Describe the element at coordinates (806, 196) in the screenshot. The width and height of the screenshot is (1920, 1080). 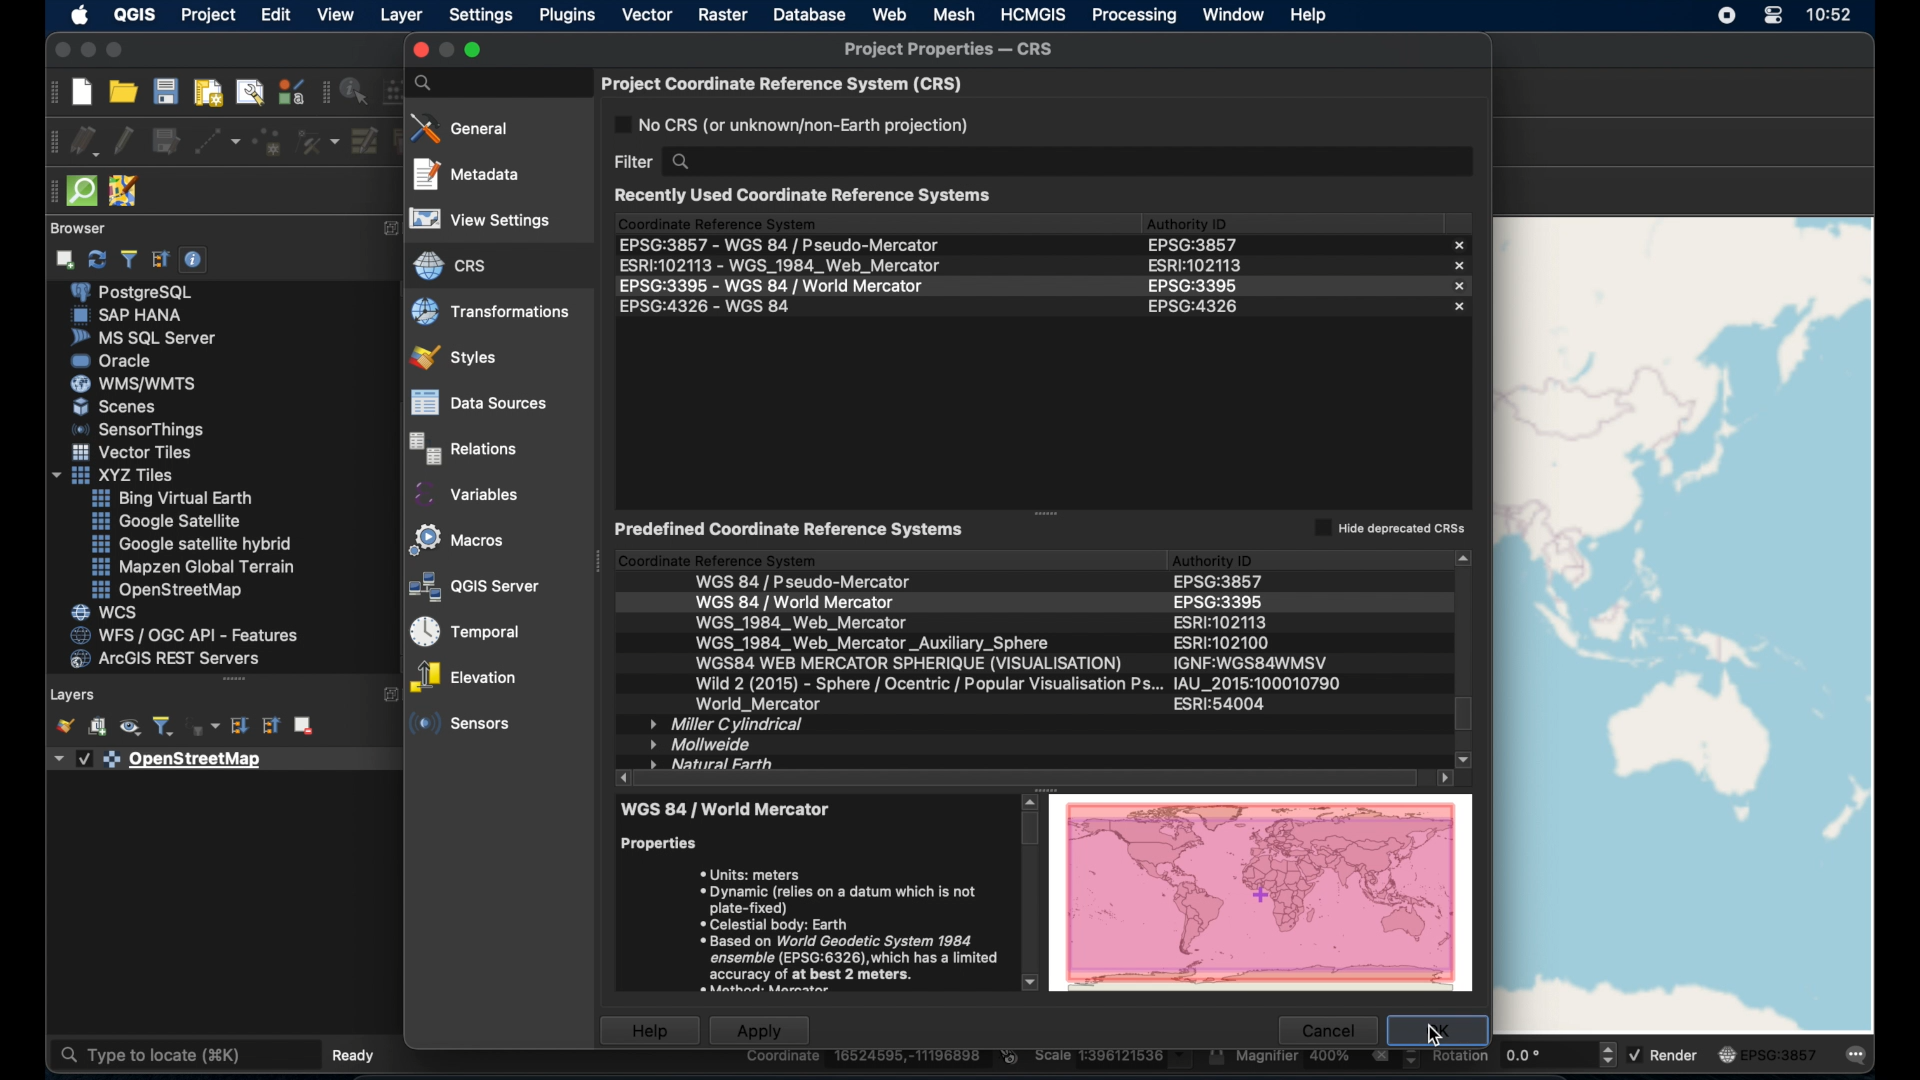
I see `recently used coordinate reference systems` at that location.